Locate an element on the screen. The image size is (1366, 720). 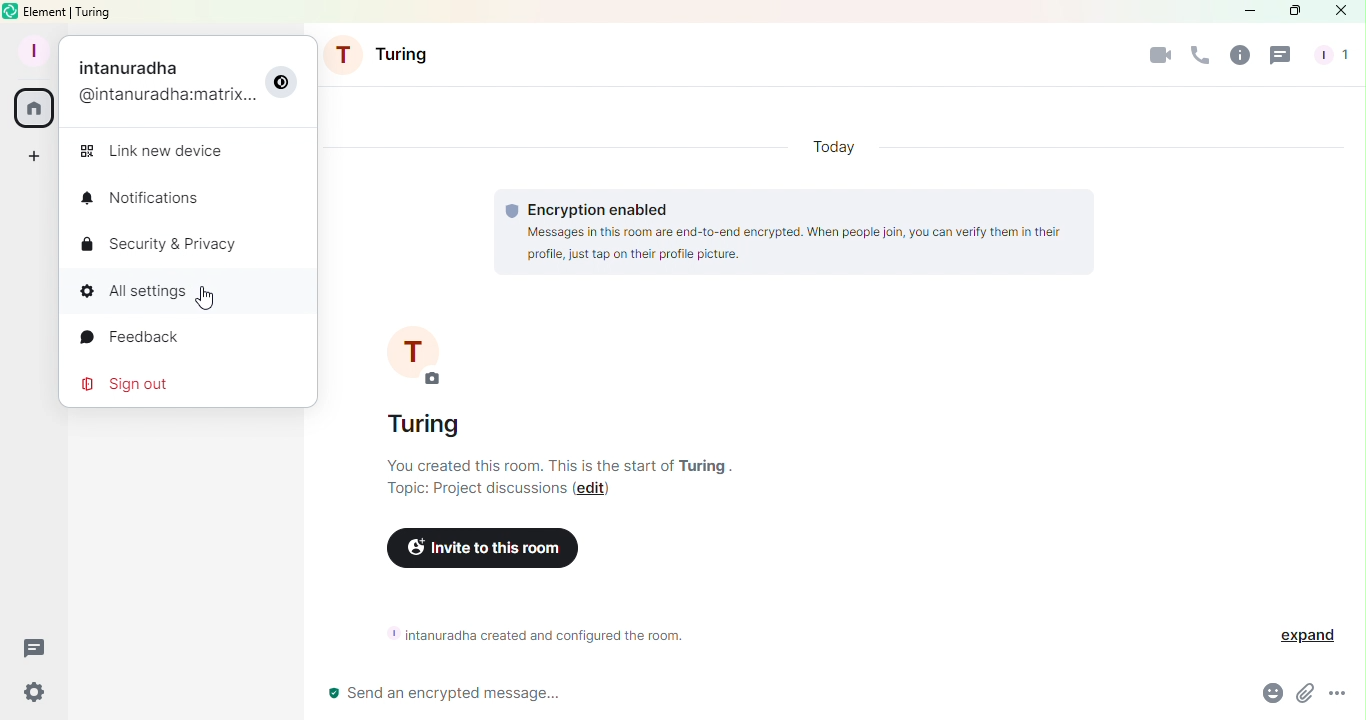
Create a space is located at coordinates (33, 154).